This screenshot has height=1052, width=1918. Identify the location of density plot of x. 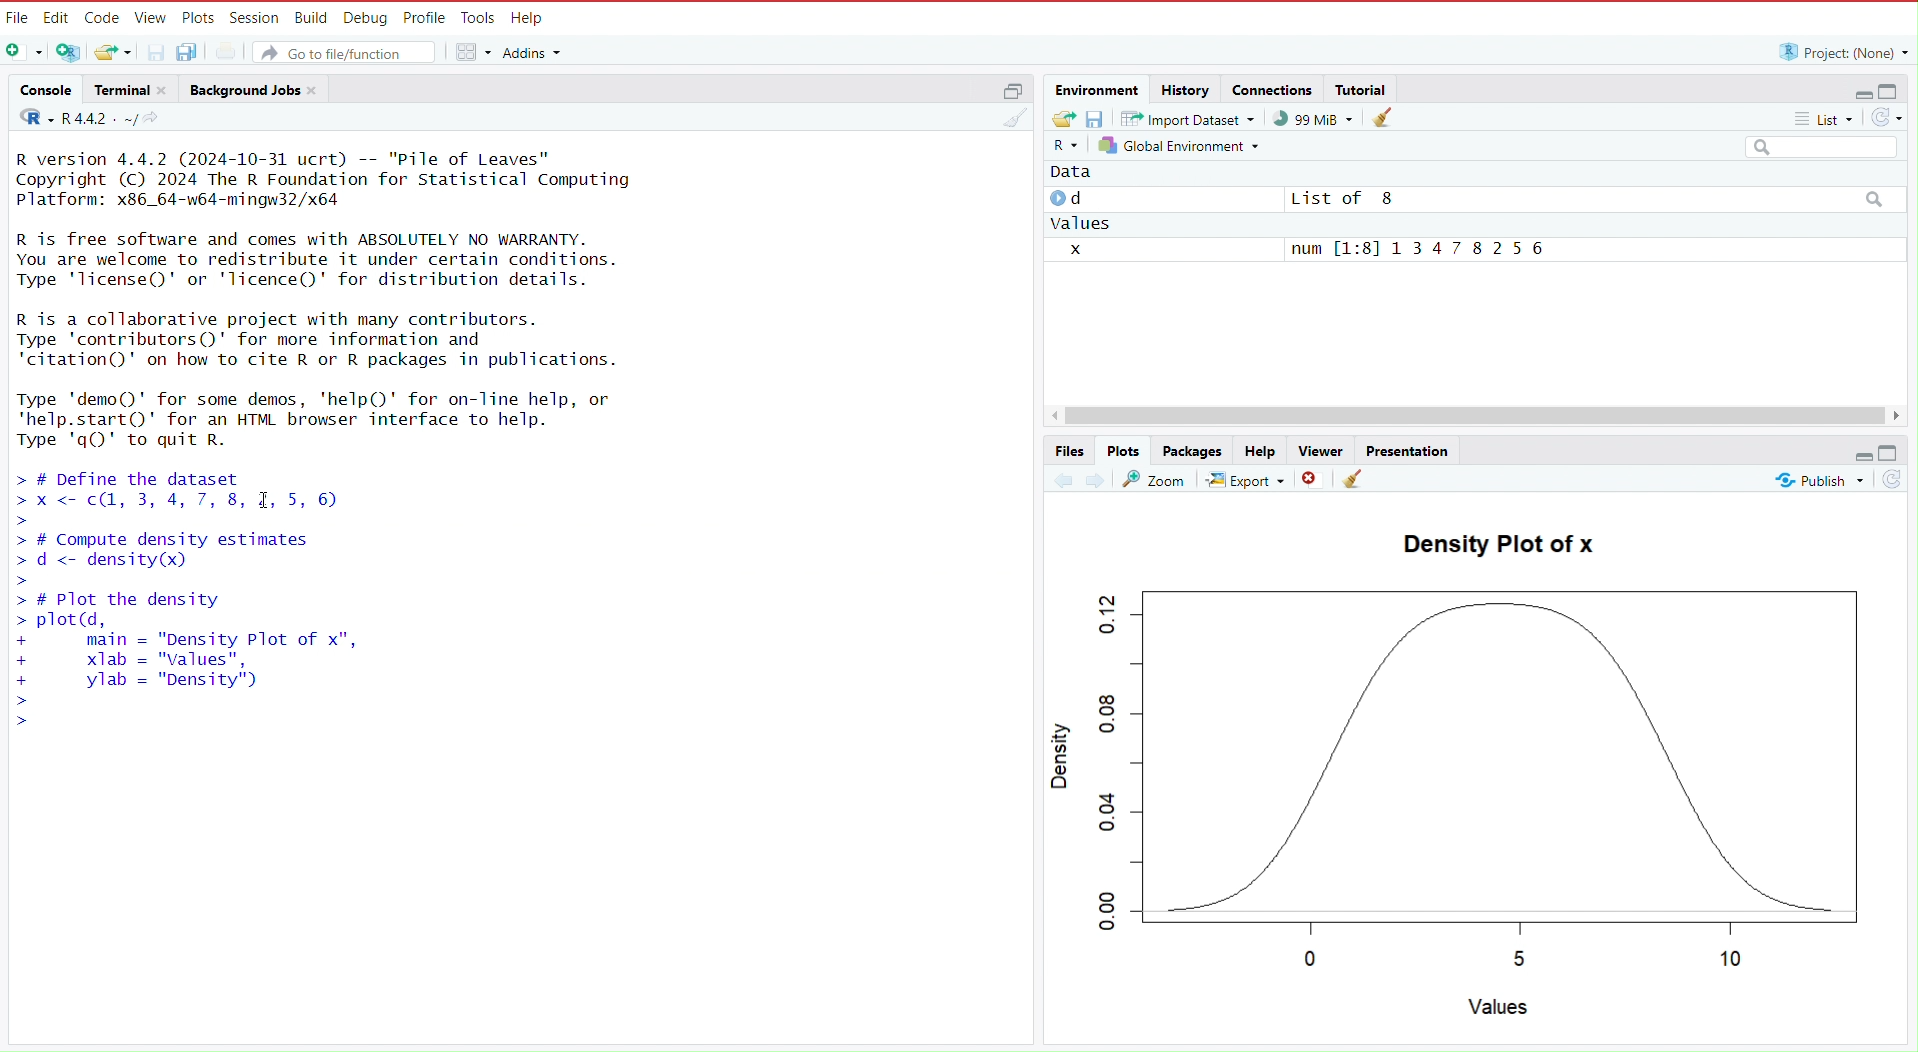
(1500, 544).